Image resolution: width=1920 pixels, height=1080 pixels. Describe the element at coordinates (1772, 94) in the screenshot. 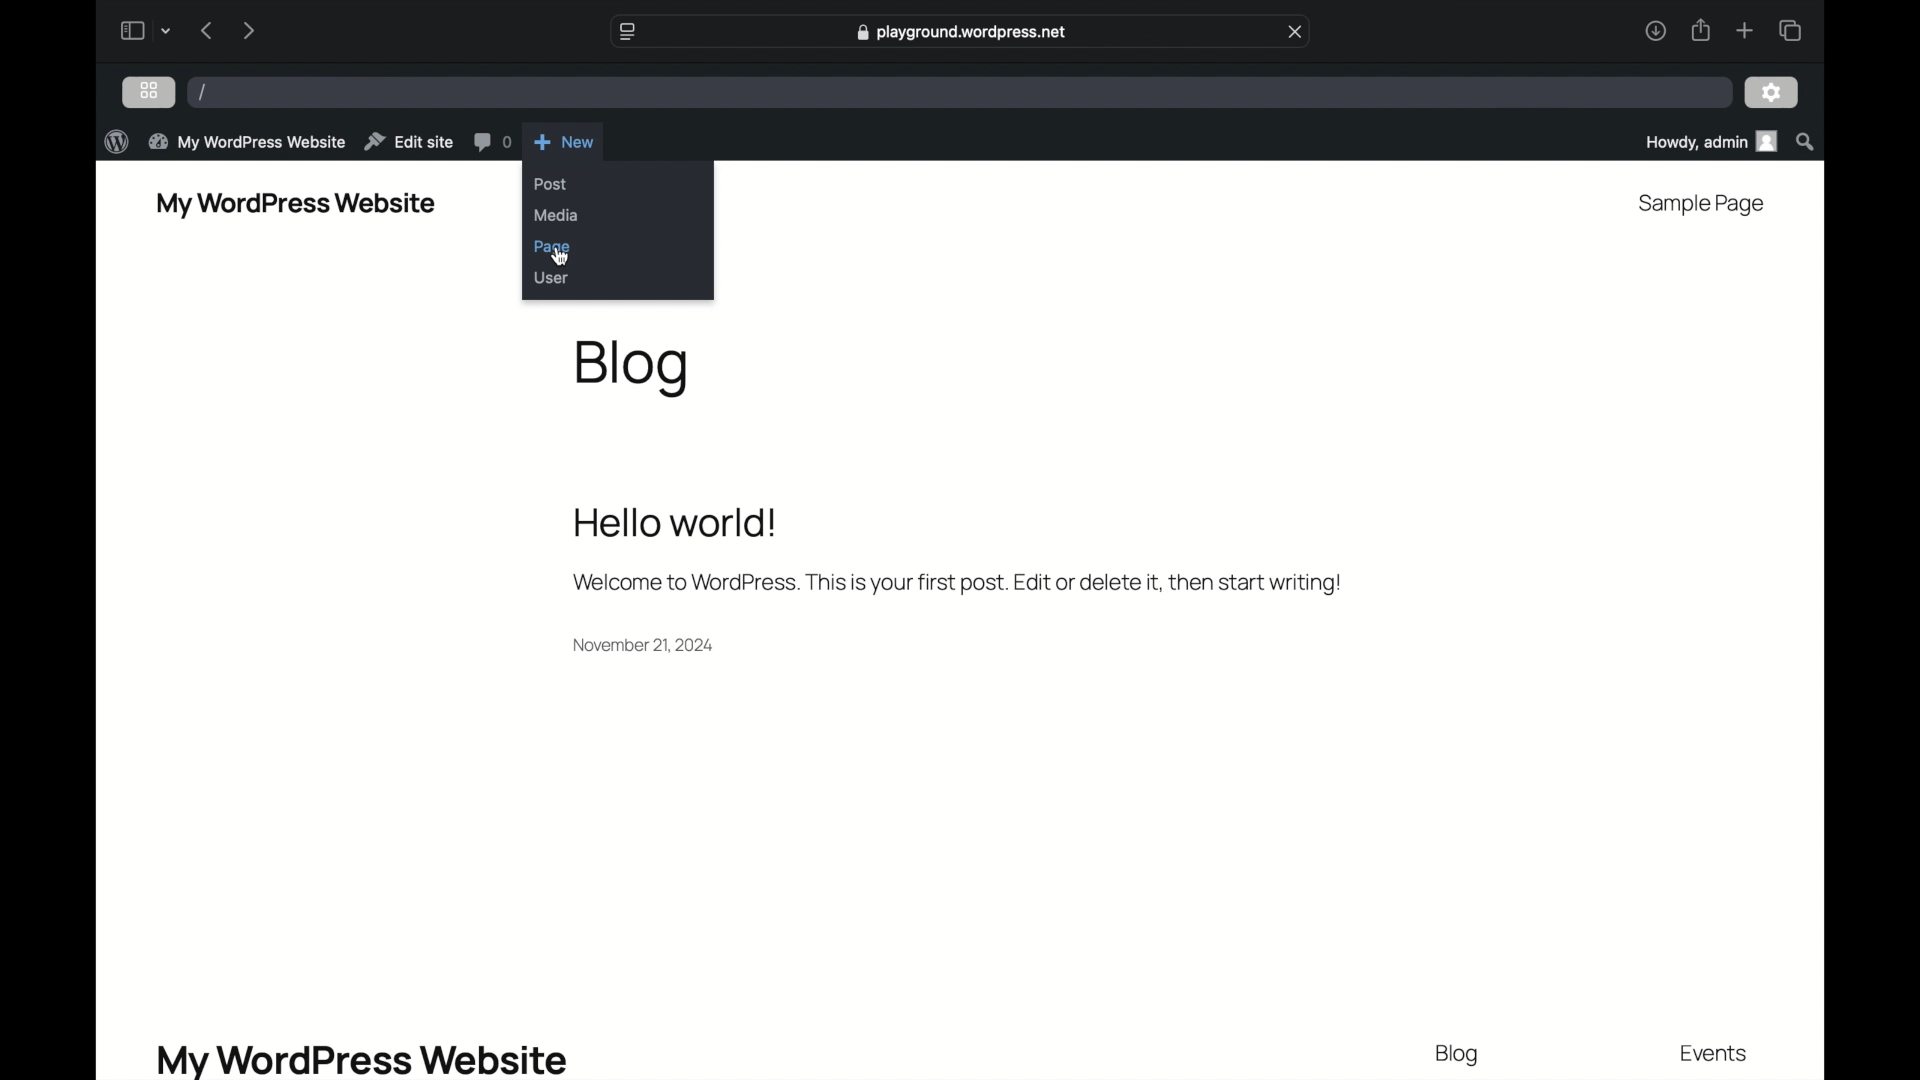

I see `settings` at that location.